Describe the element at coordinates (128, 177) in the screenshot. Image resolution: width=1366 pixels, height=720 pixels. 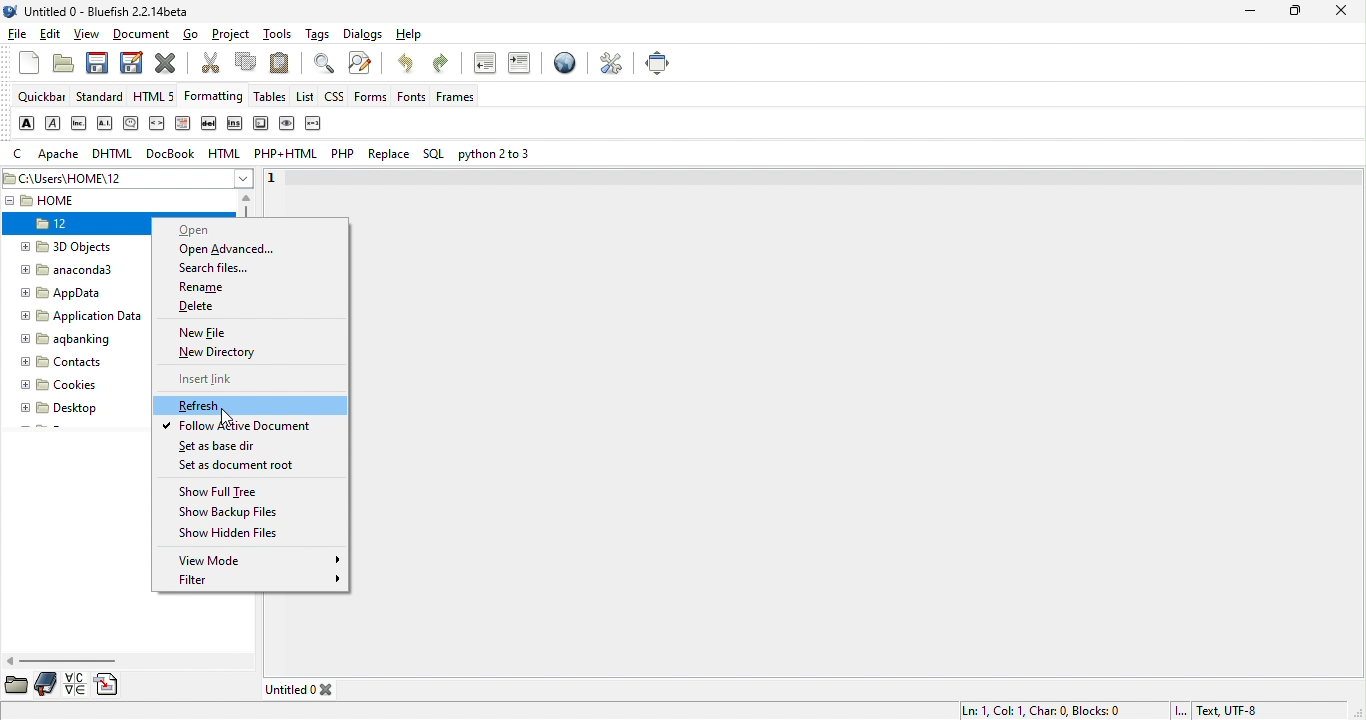
I see `c\users\home\12` at that location.